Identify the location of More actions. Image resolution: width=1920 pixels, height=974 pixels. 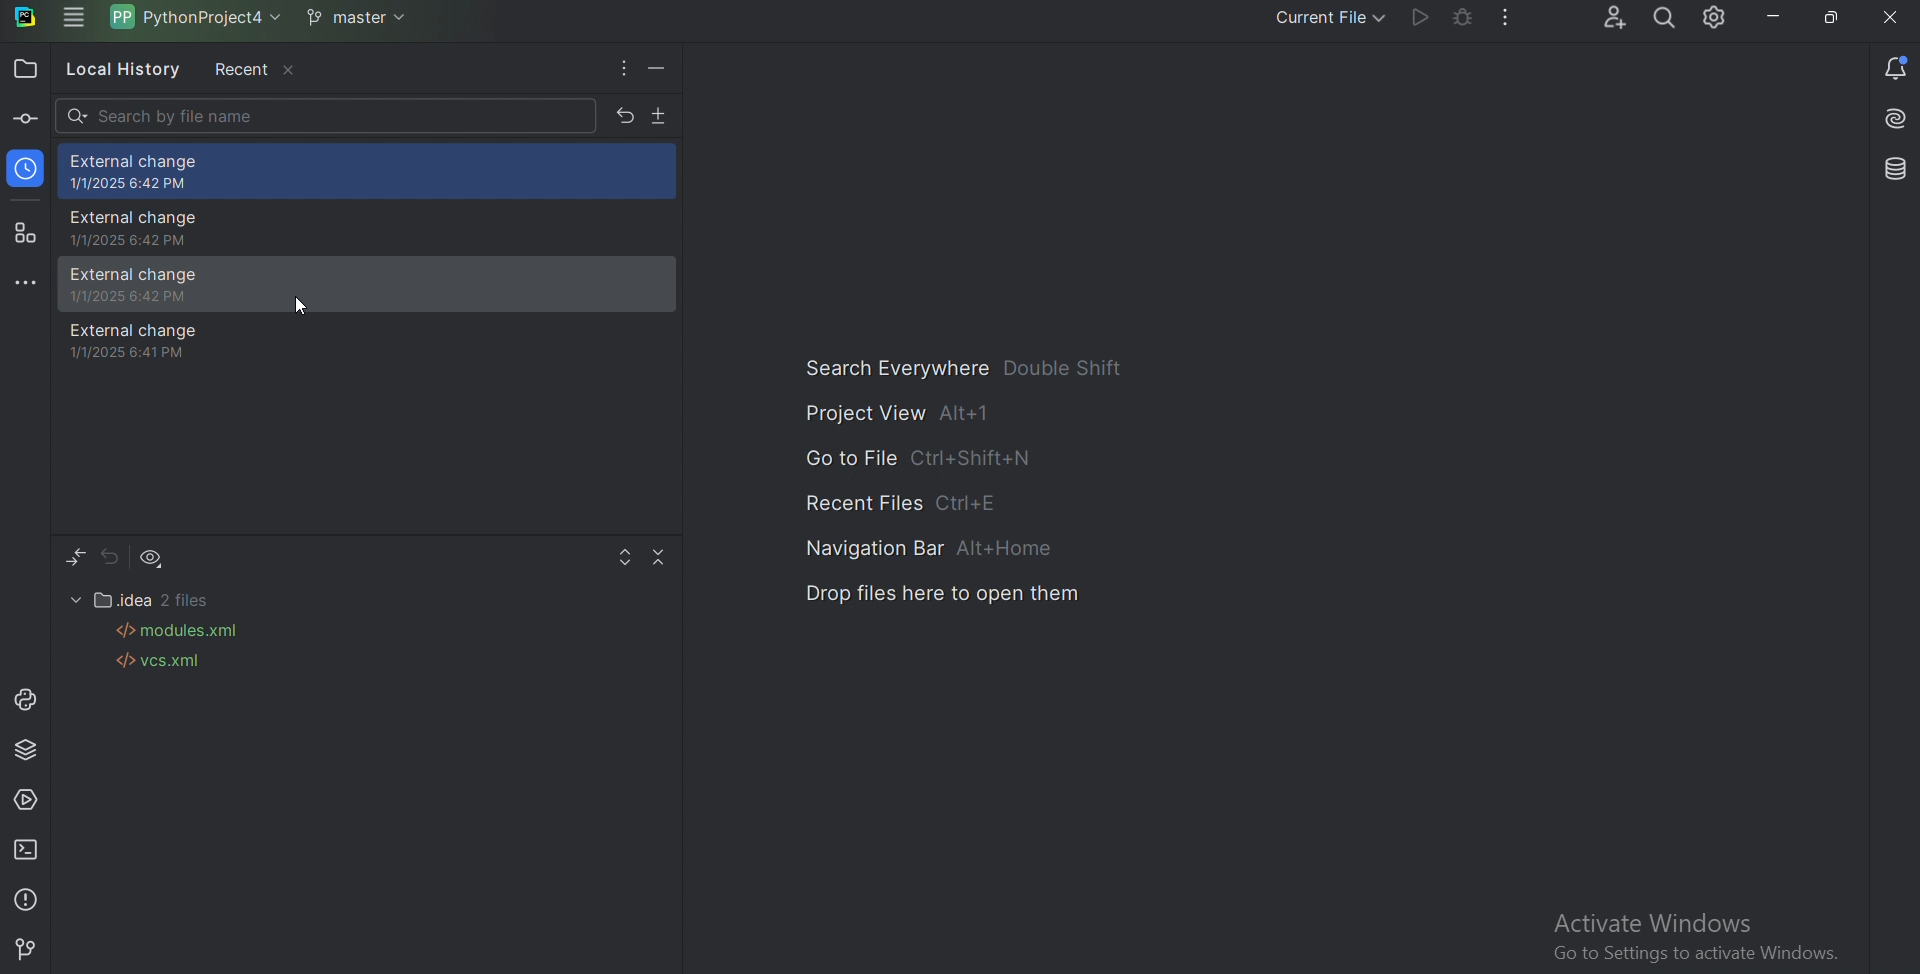
(1504, 19).